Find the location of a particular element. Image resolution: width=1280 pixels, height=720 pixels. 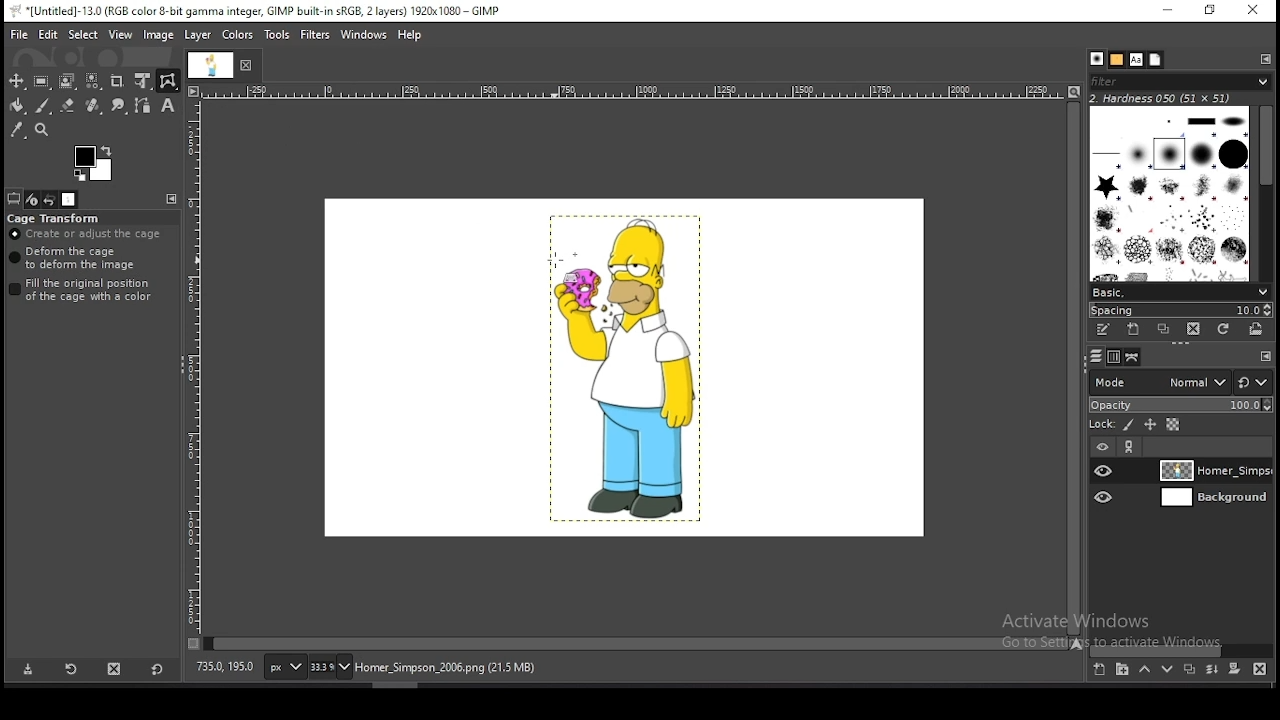

layer on/off is located at coordinates (1102, 446).